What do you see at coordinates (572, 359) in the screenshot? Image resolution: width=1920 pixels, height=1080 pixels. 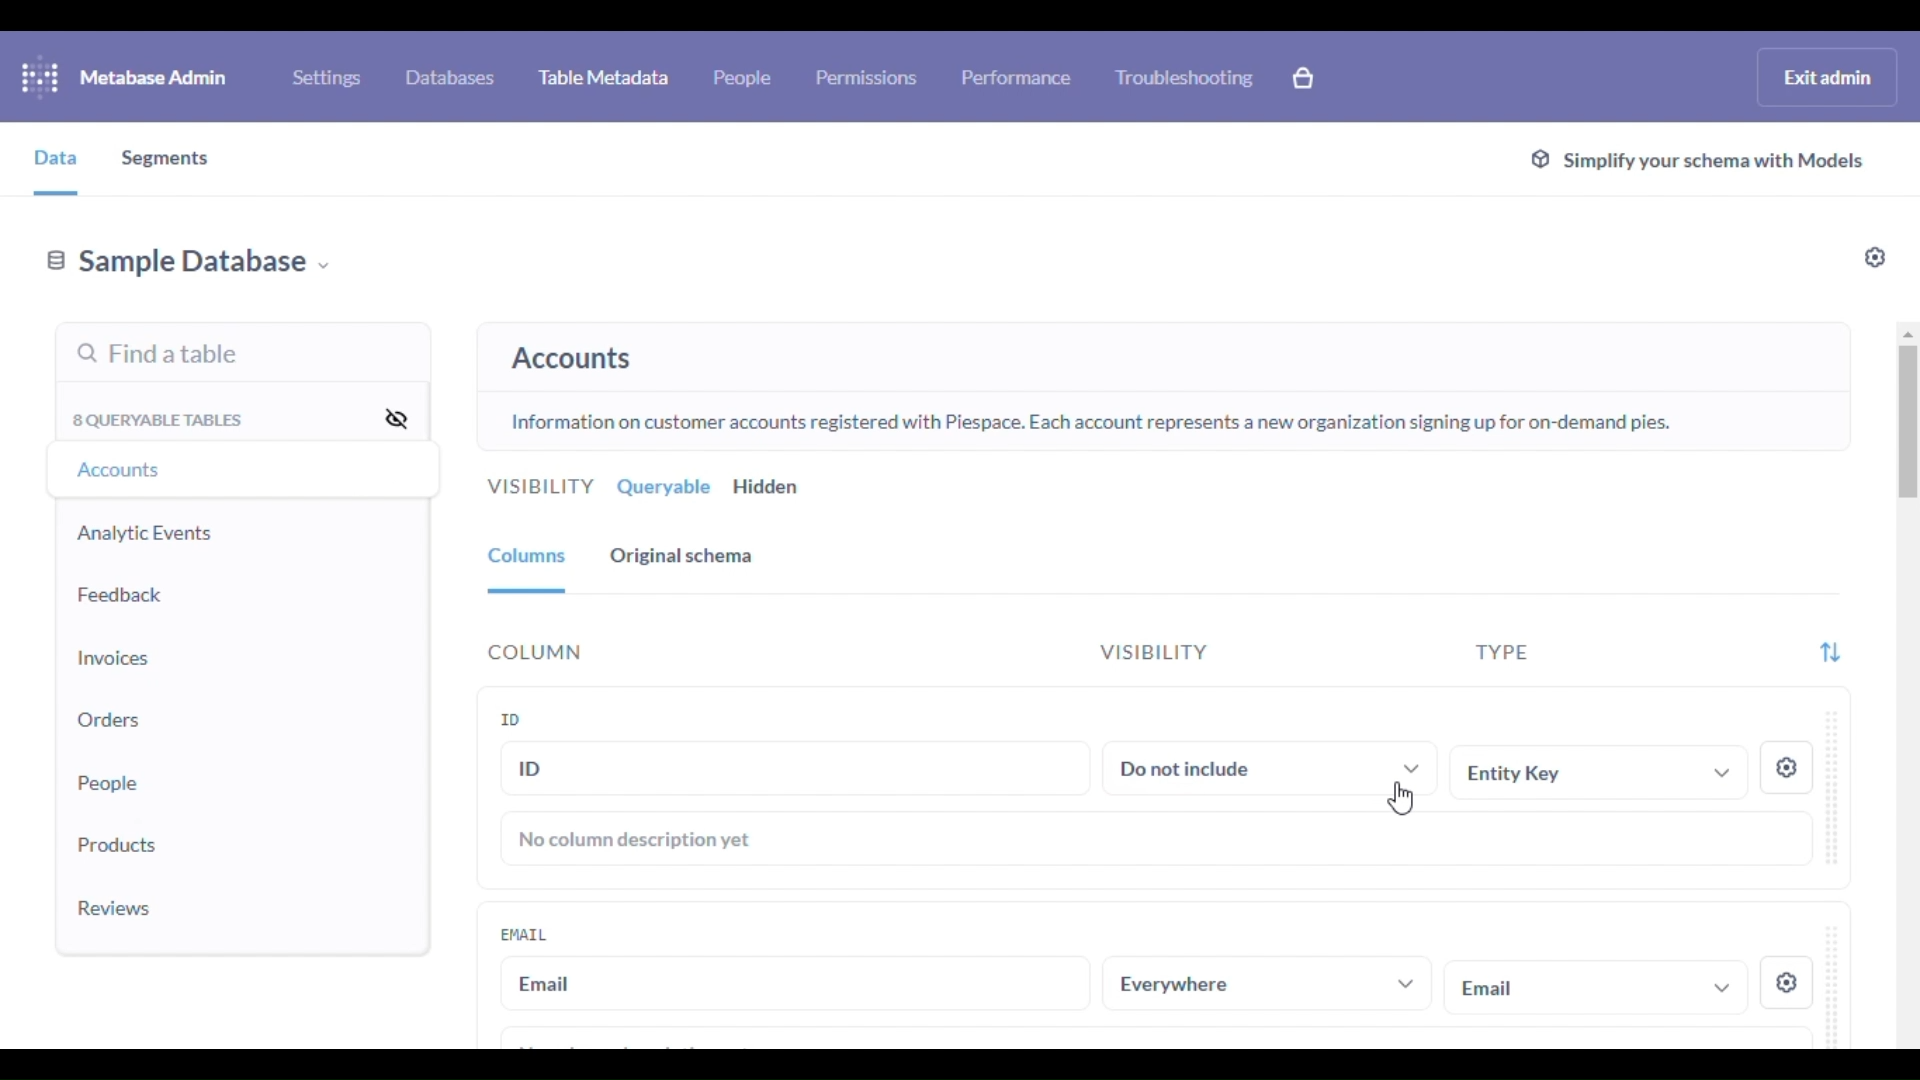 I see `accounts` at bounding box center [572, 359].